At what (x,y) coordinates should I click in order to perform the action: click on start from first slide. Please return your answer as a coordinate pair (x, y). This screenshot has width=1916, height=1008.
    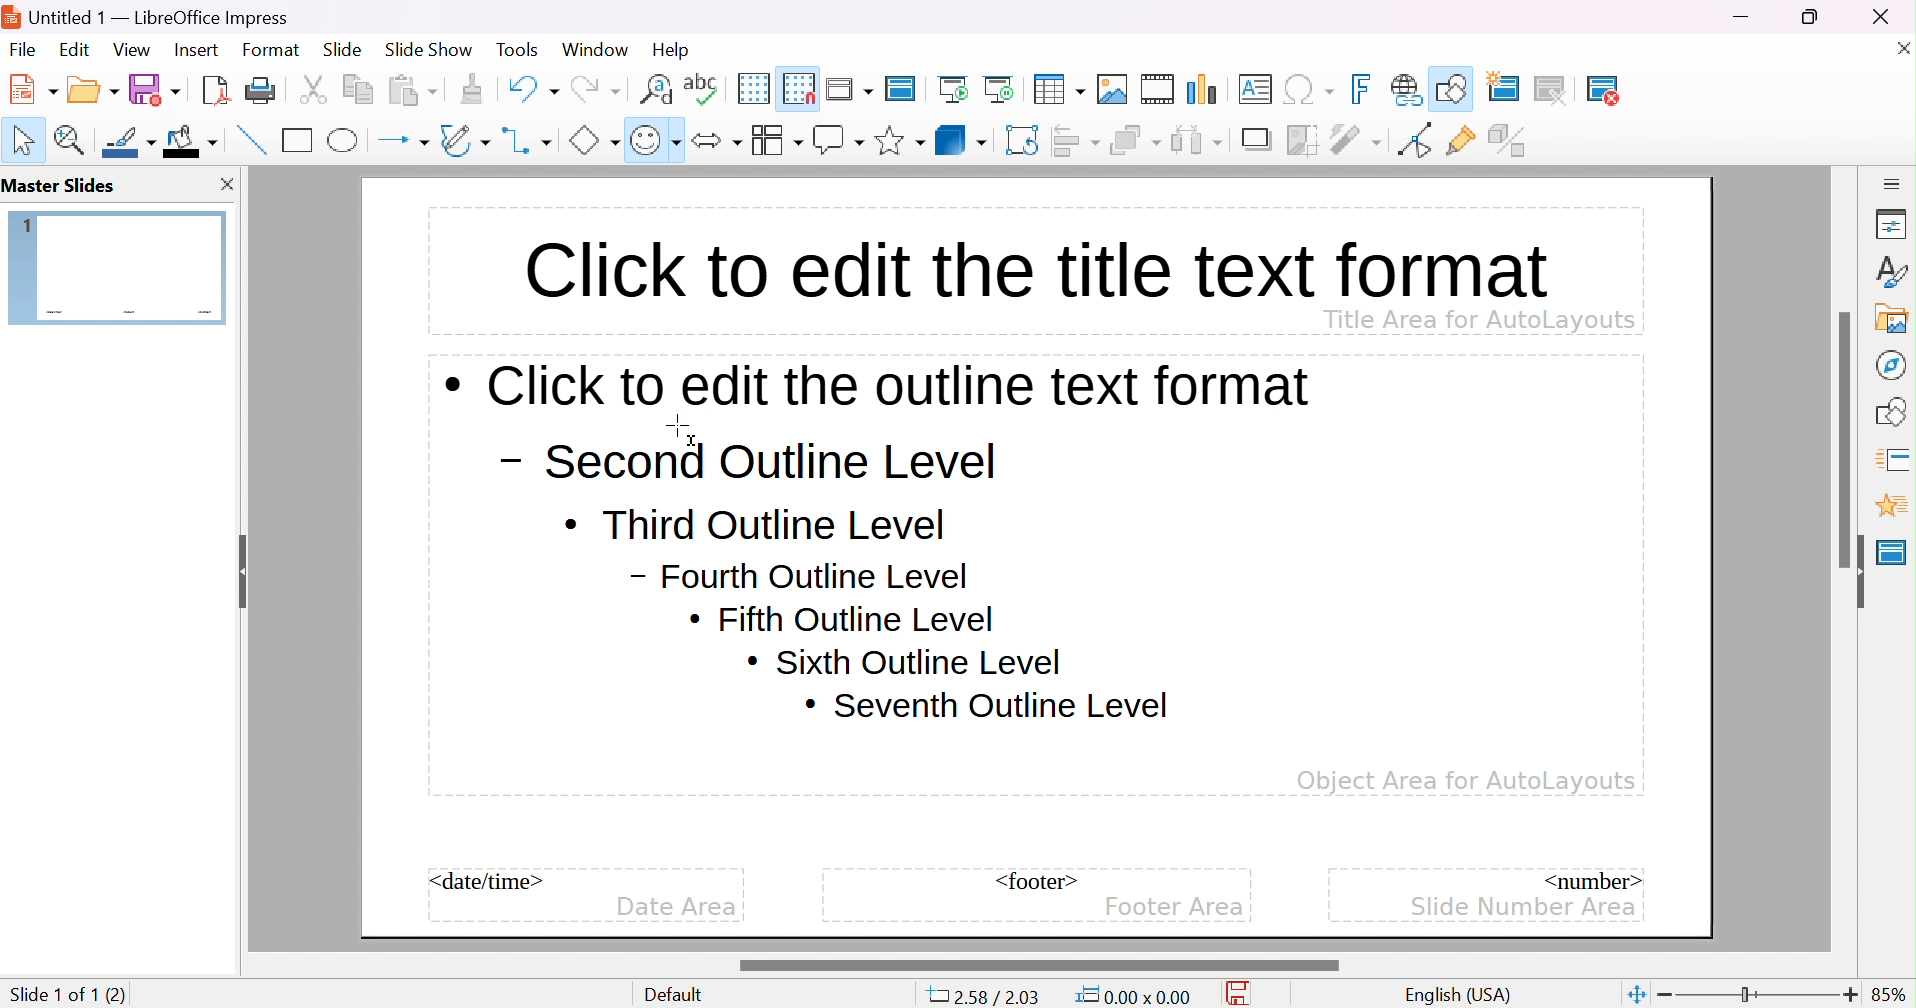
    Looking at the image, I should click on (956, 88).